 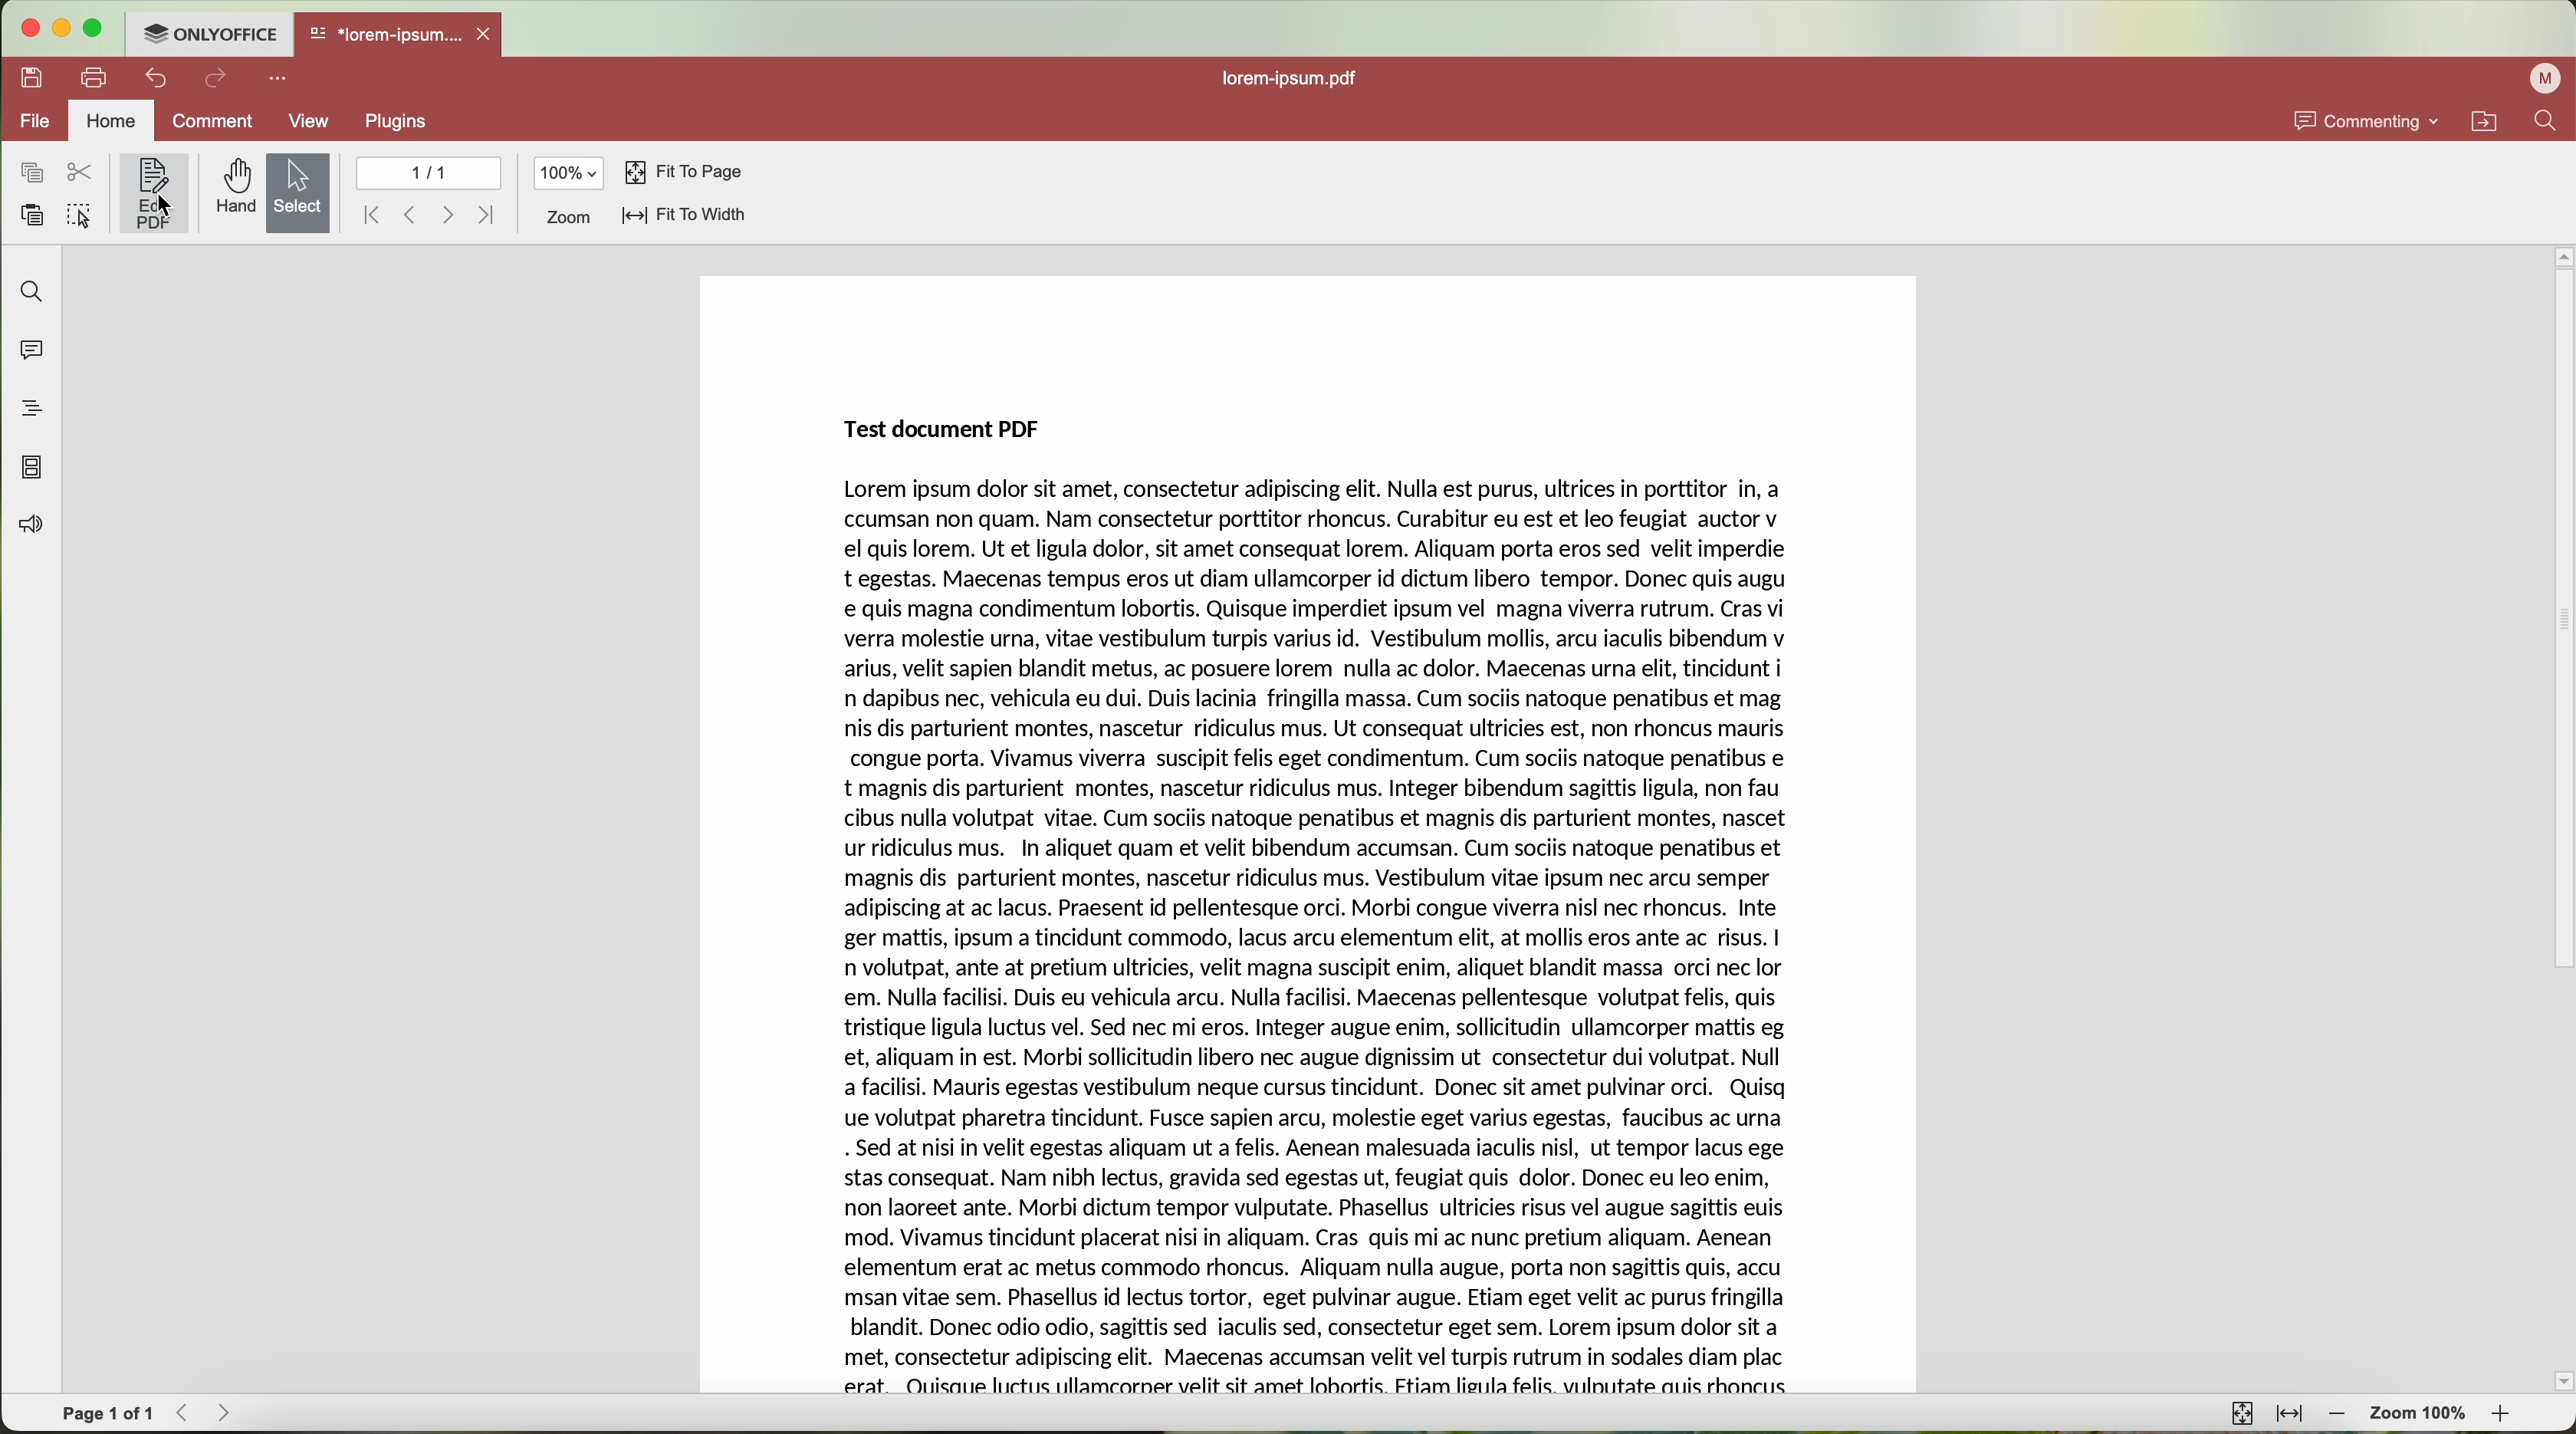 I want to click on print, so click(x=95, y=76).